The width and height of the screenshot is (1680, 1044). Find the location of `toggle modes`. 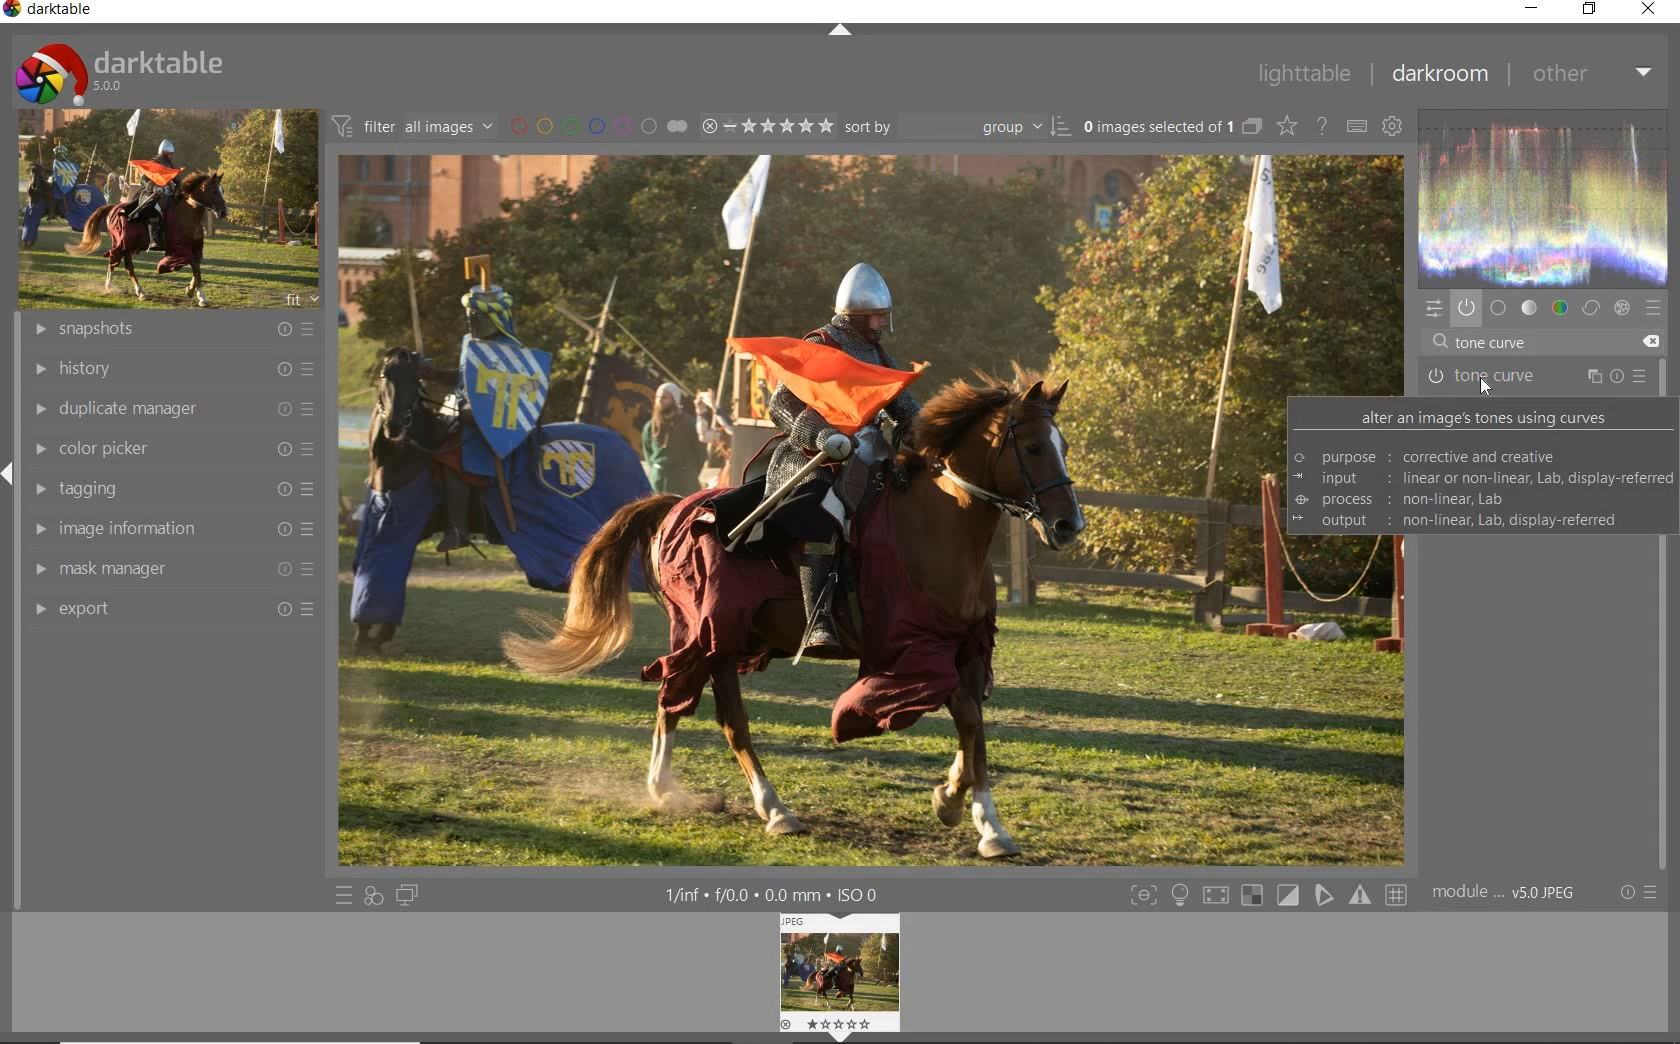

toggle modes is located at coordinates (1264, 895).